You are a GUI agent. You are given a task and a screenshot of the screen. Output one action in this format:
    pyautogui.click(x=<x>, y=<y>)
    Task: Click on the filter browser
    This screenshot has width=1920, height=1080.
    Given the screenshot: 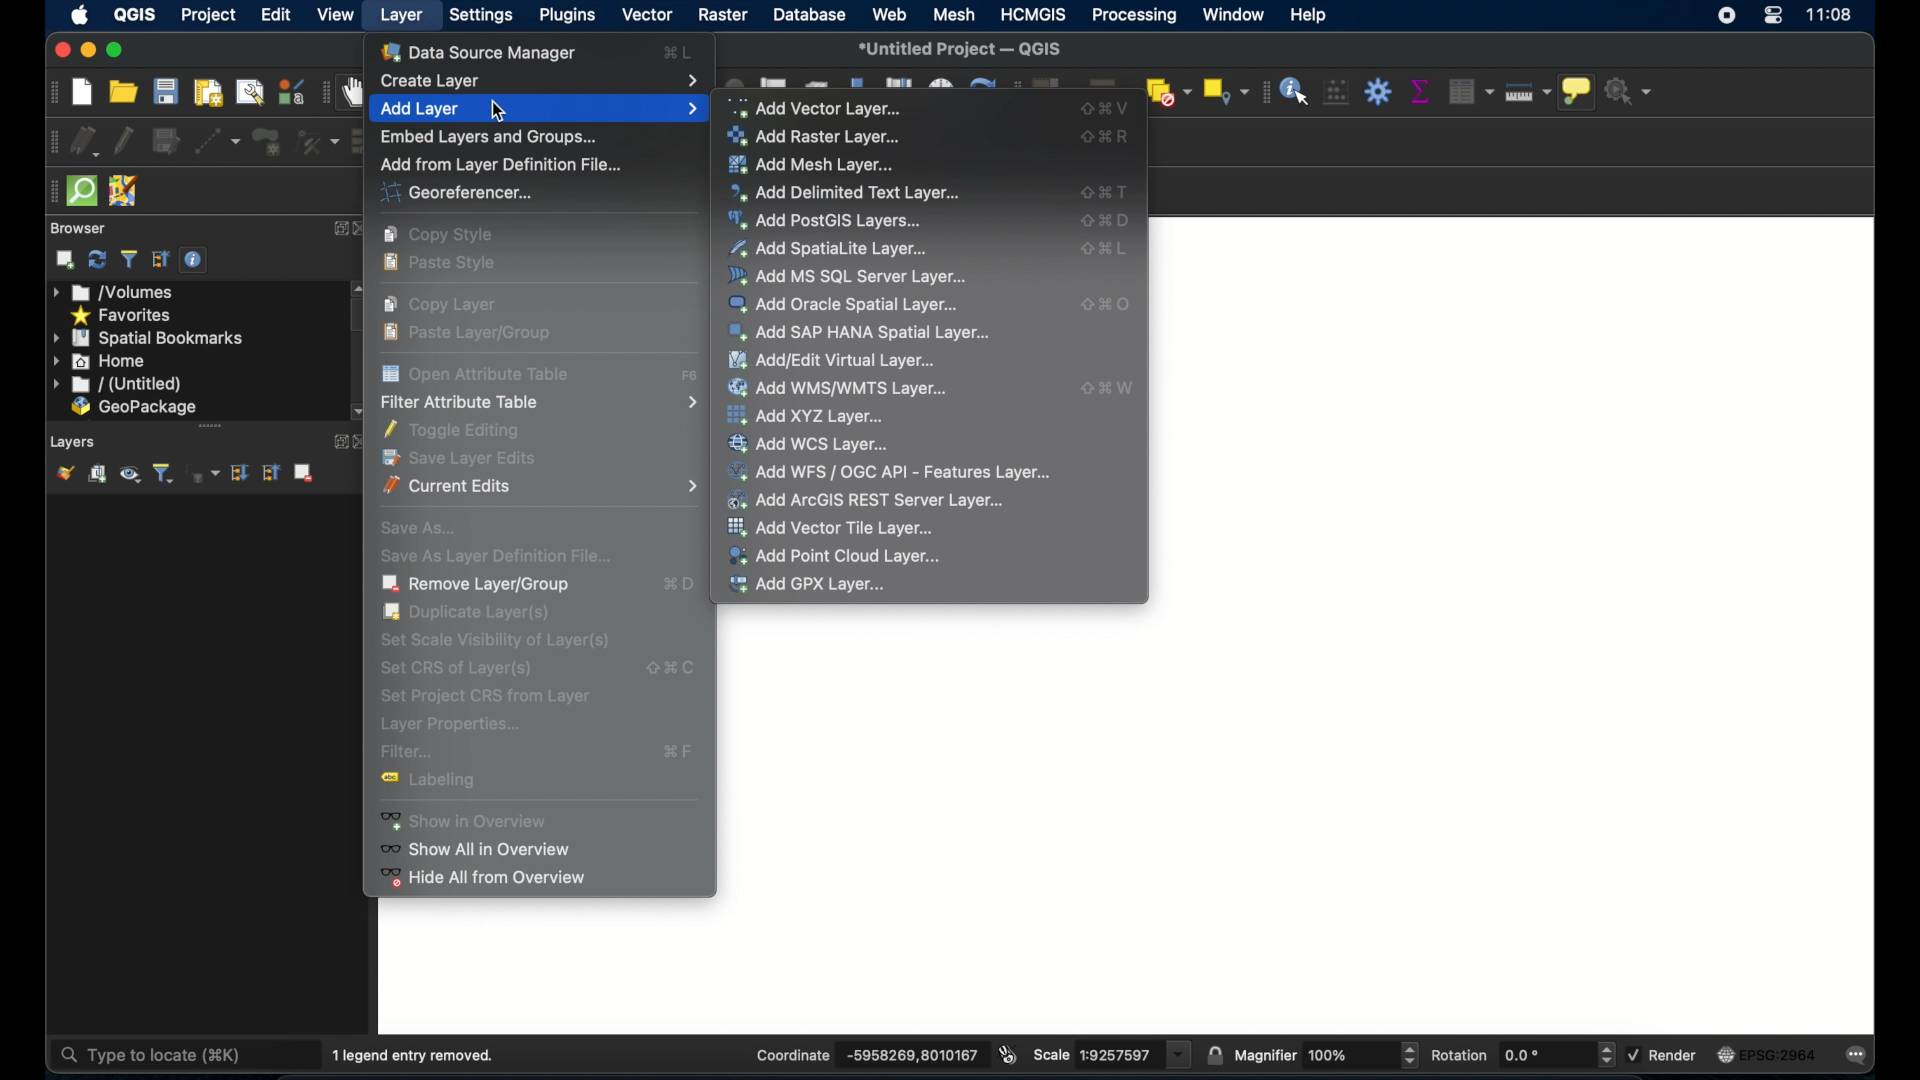 What is the action you would take?
    pyautogui.click(x=129, y=258)
    